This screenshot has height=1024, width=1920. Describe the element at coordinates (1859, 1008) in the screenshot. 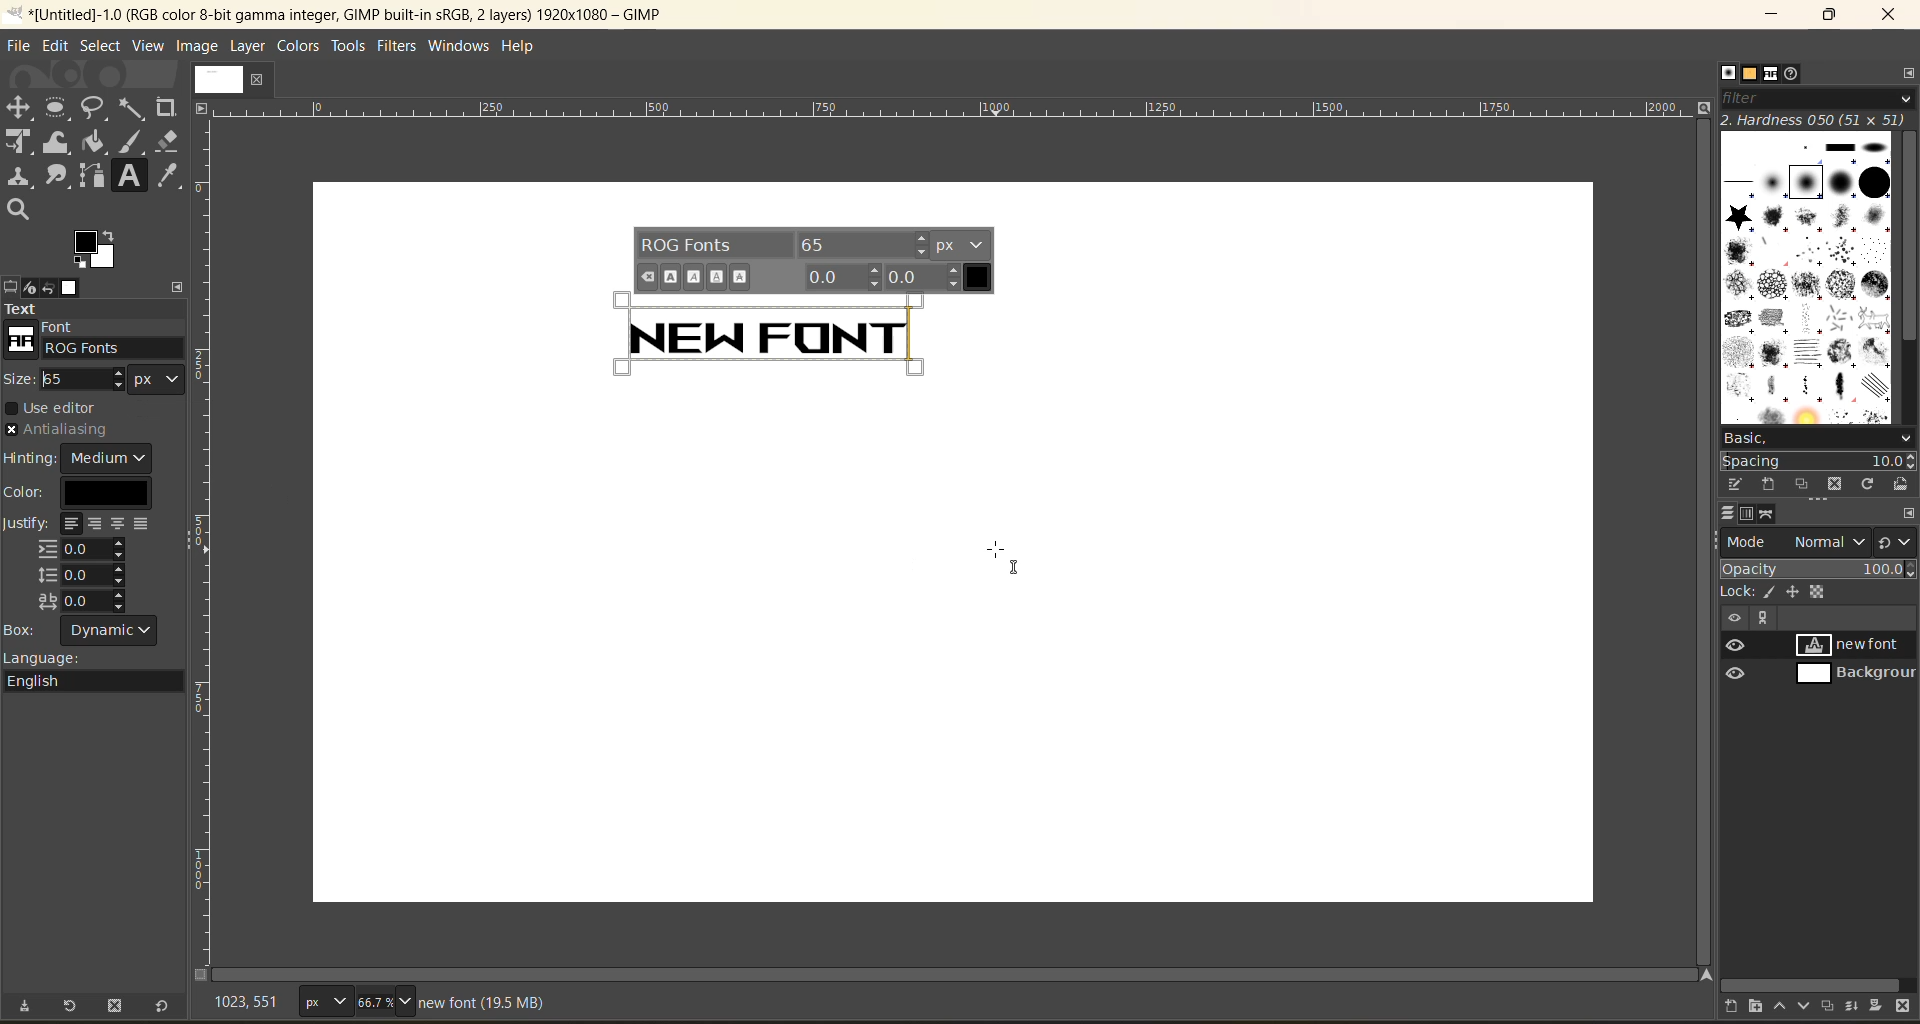

I see `merge this layer` at that location.